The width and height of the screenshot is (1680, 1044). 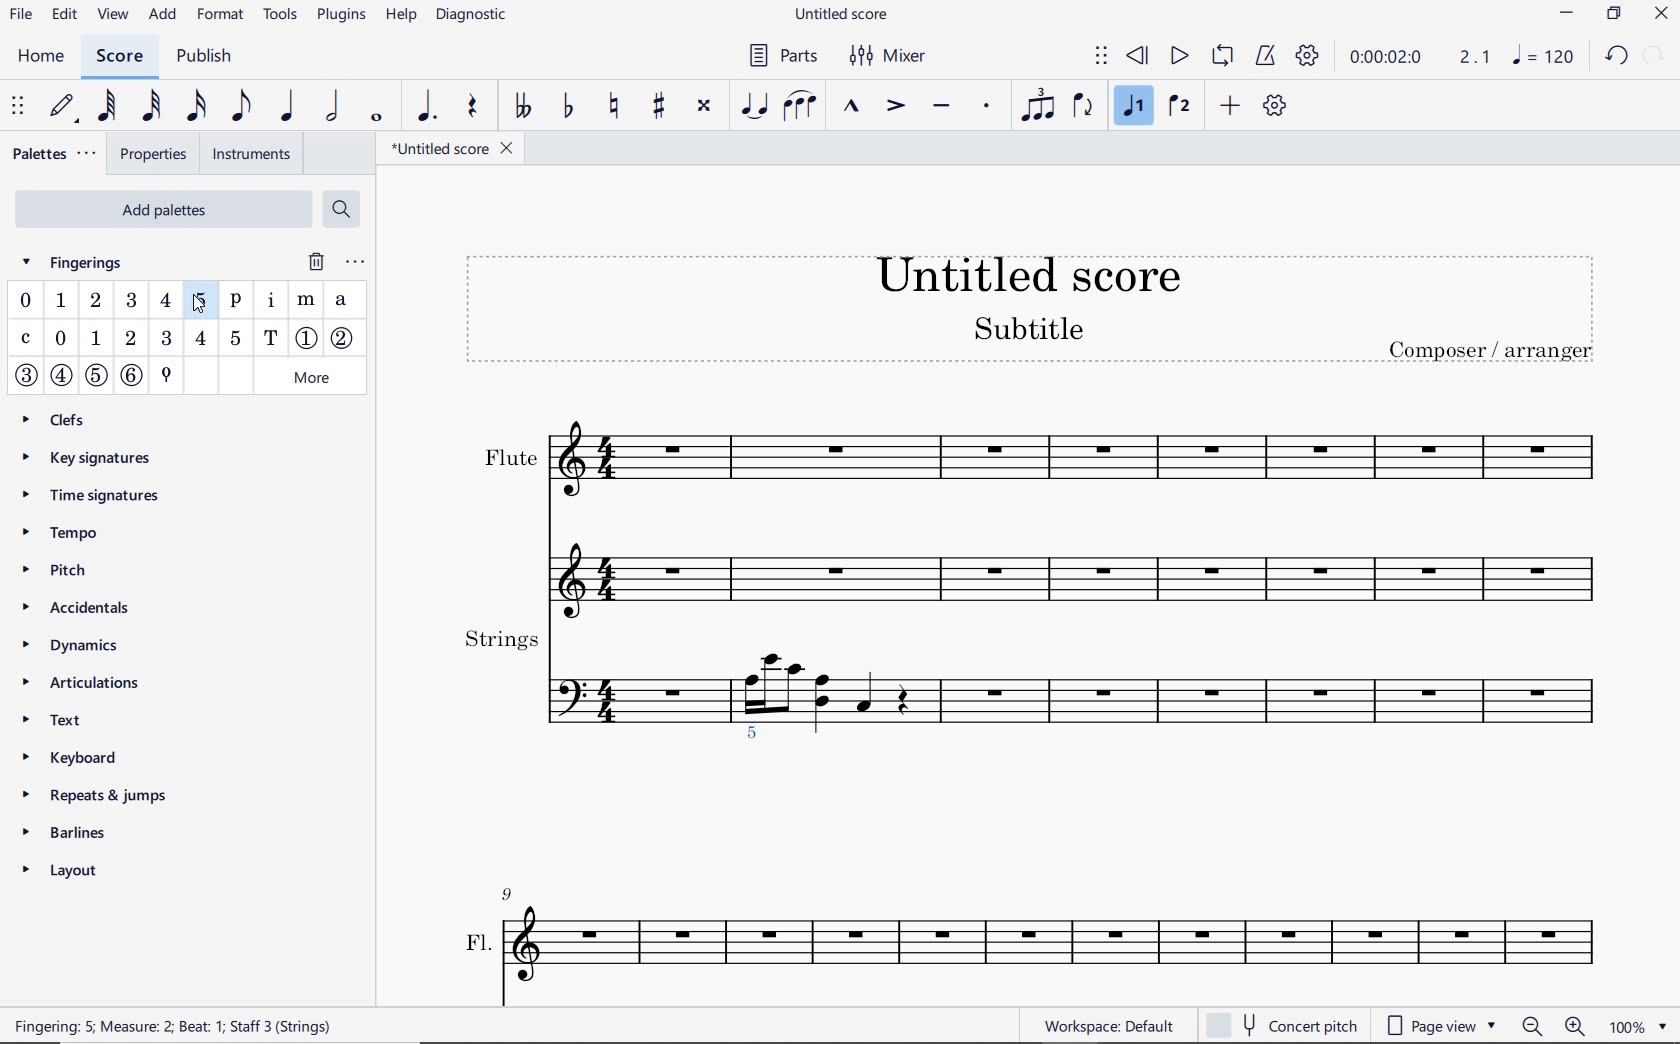 What do you see at coordinates (97, 301) in the screenshot?
I see `fingering 2` at bounding box center [97, 301].